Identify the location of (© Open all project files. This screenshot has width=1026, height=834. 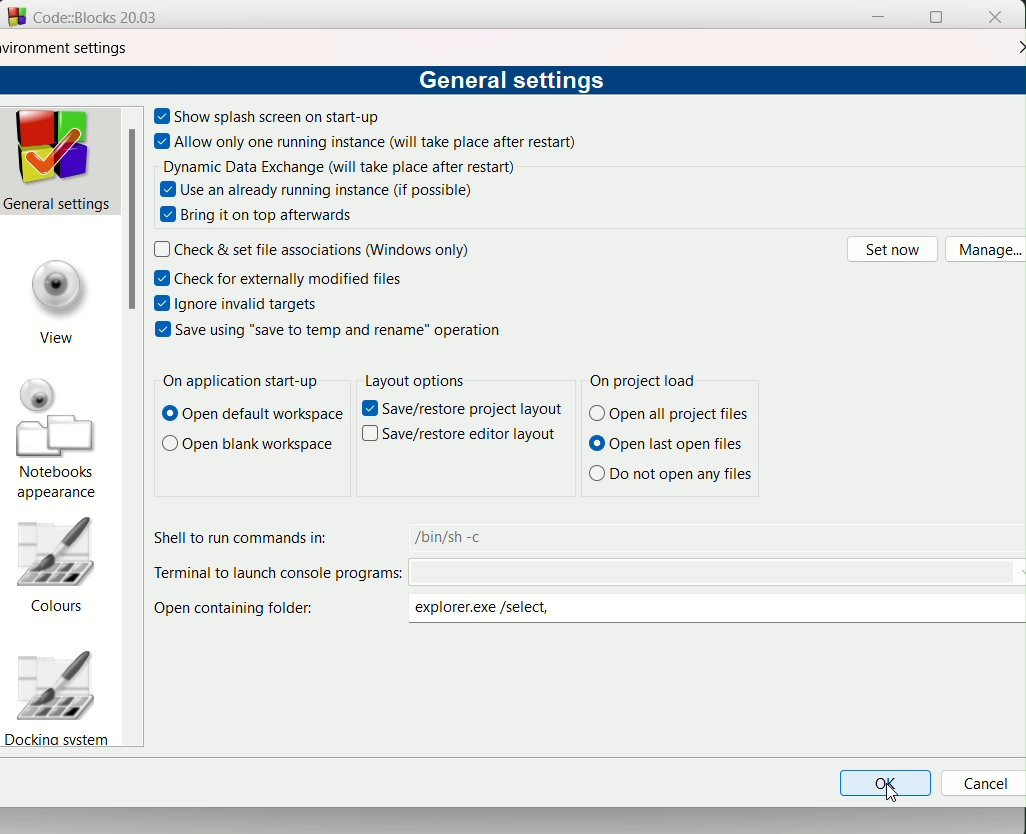
(672, 414).